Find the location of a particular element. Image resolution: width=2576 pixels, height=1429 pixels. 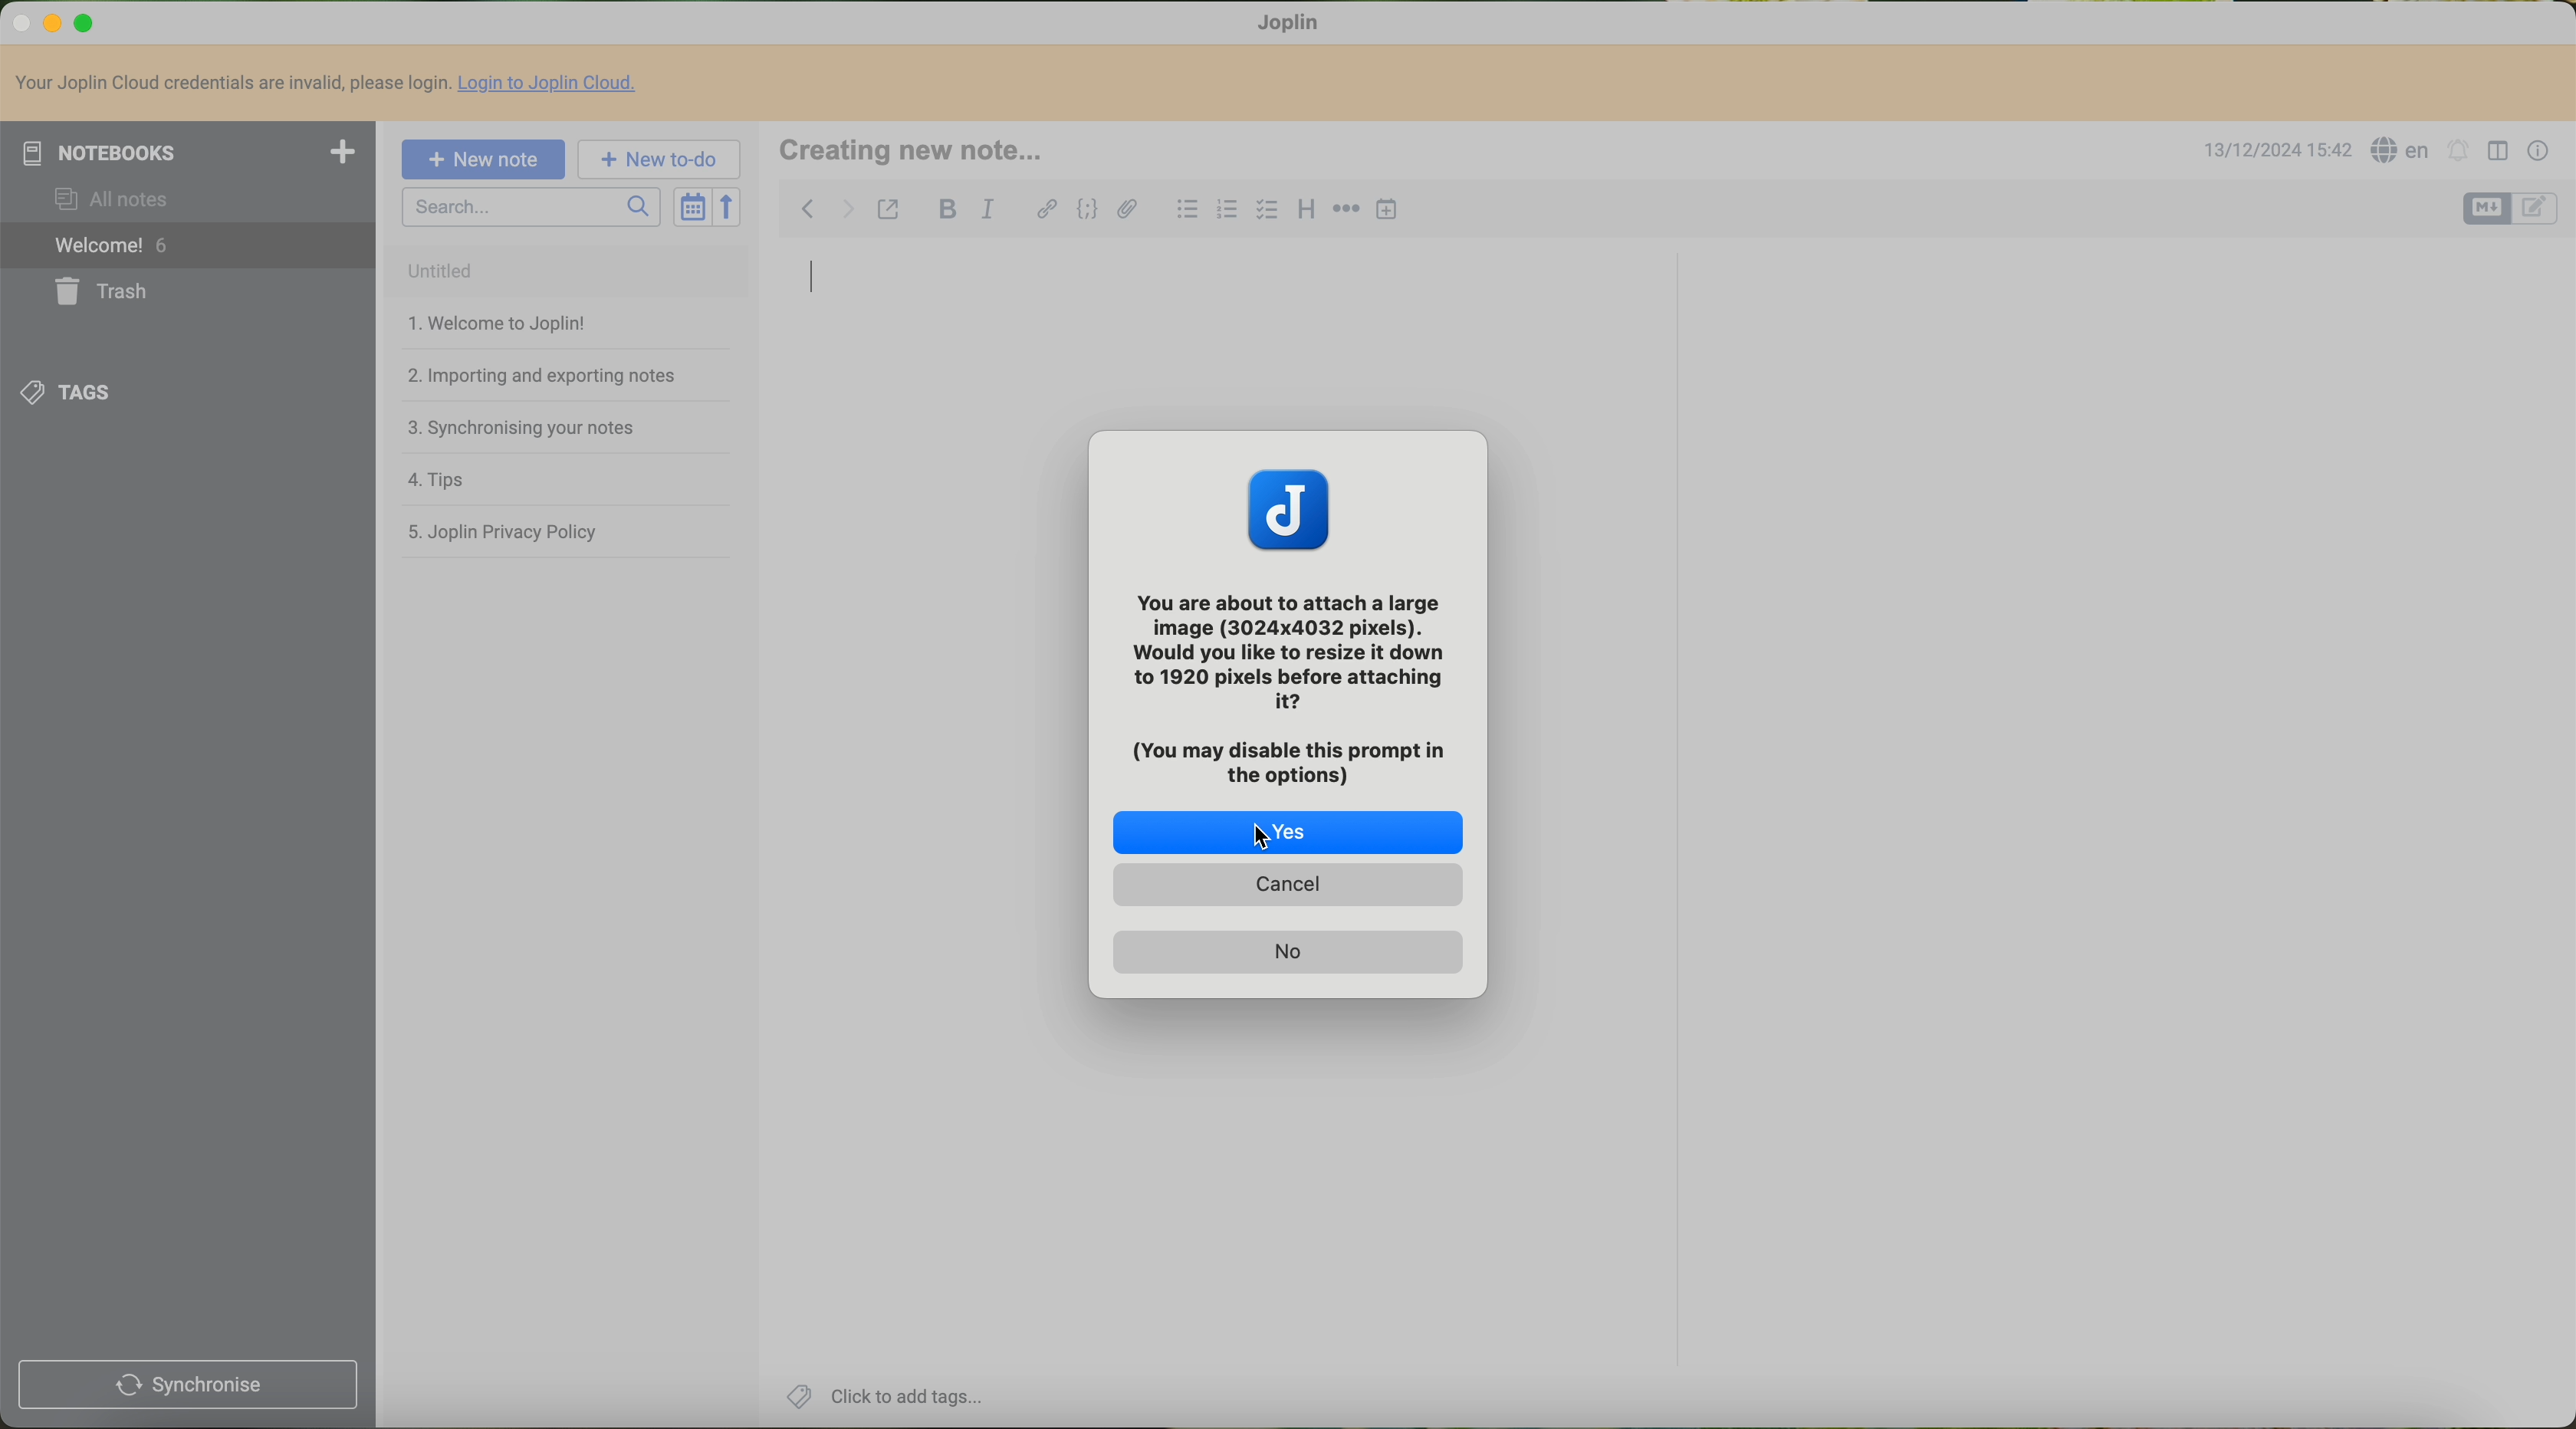

search bar is located at coordinates (531, 207).